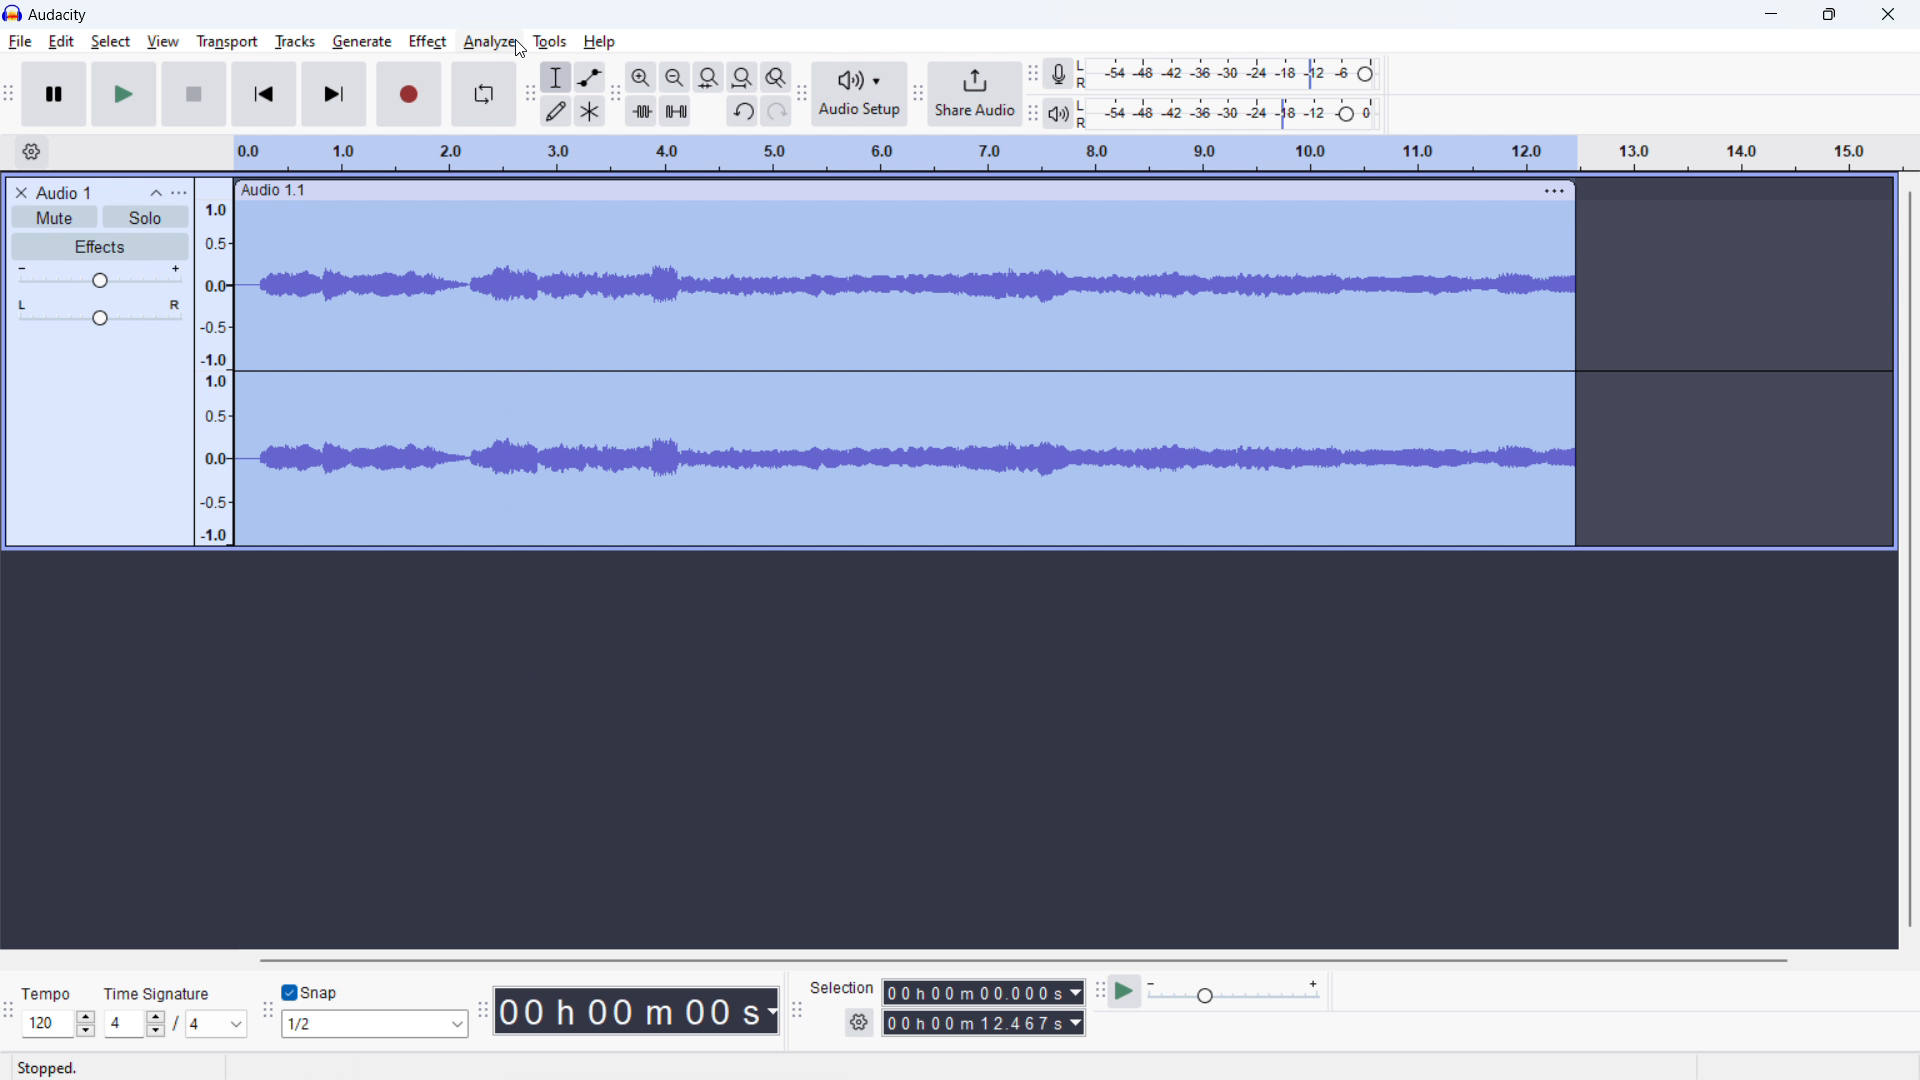 Image resolution: width=1920 pixels, height=1080 pixels. What do you see at coordinates (776, 77) in the screenshot?
I see `toggle zoom` at bounding box center [776, 77].